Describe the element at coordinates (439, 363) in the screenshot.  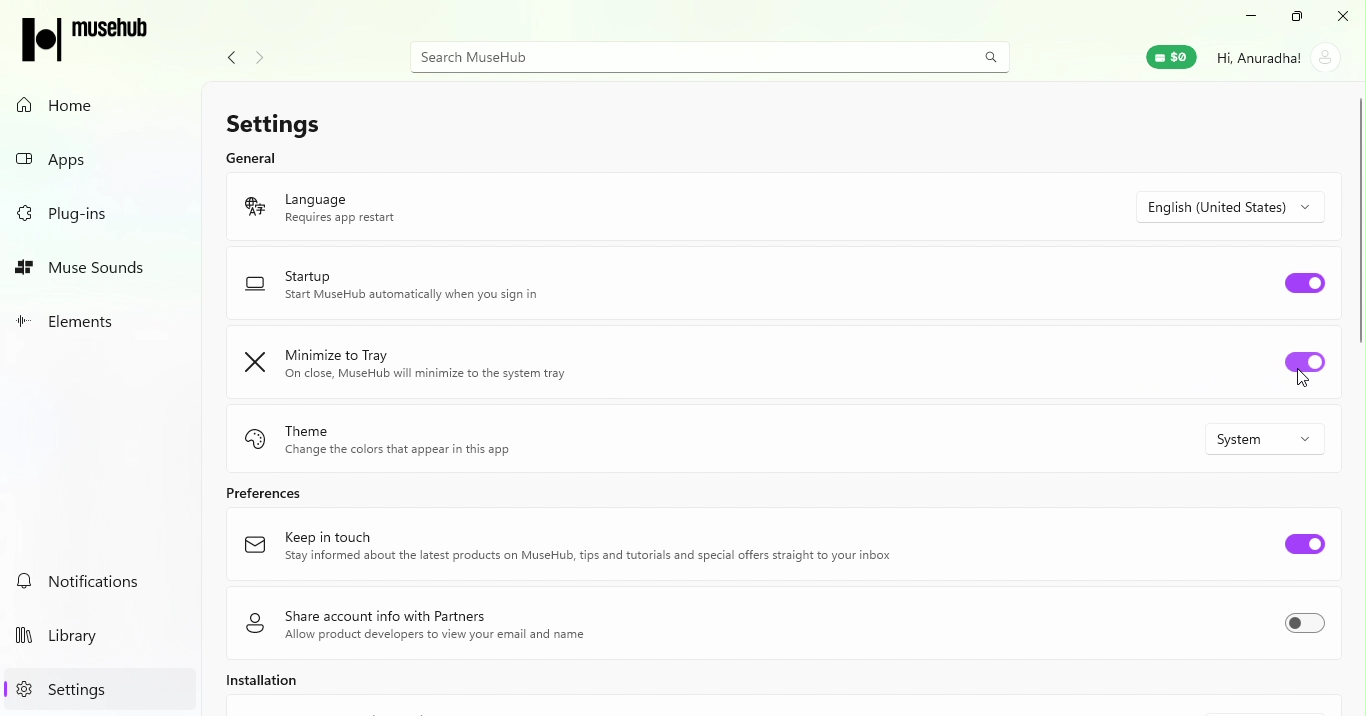
I see `Minimize to tray` at that location.